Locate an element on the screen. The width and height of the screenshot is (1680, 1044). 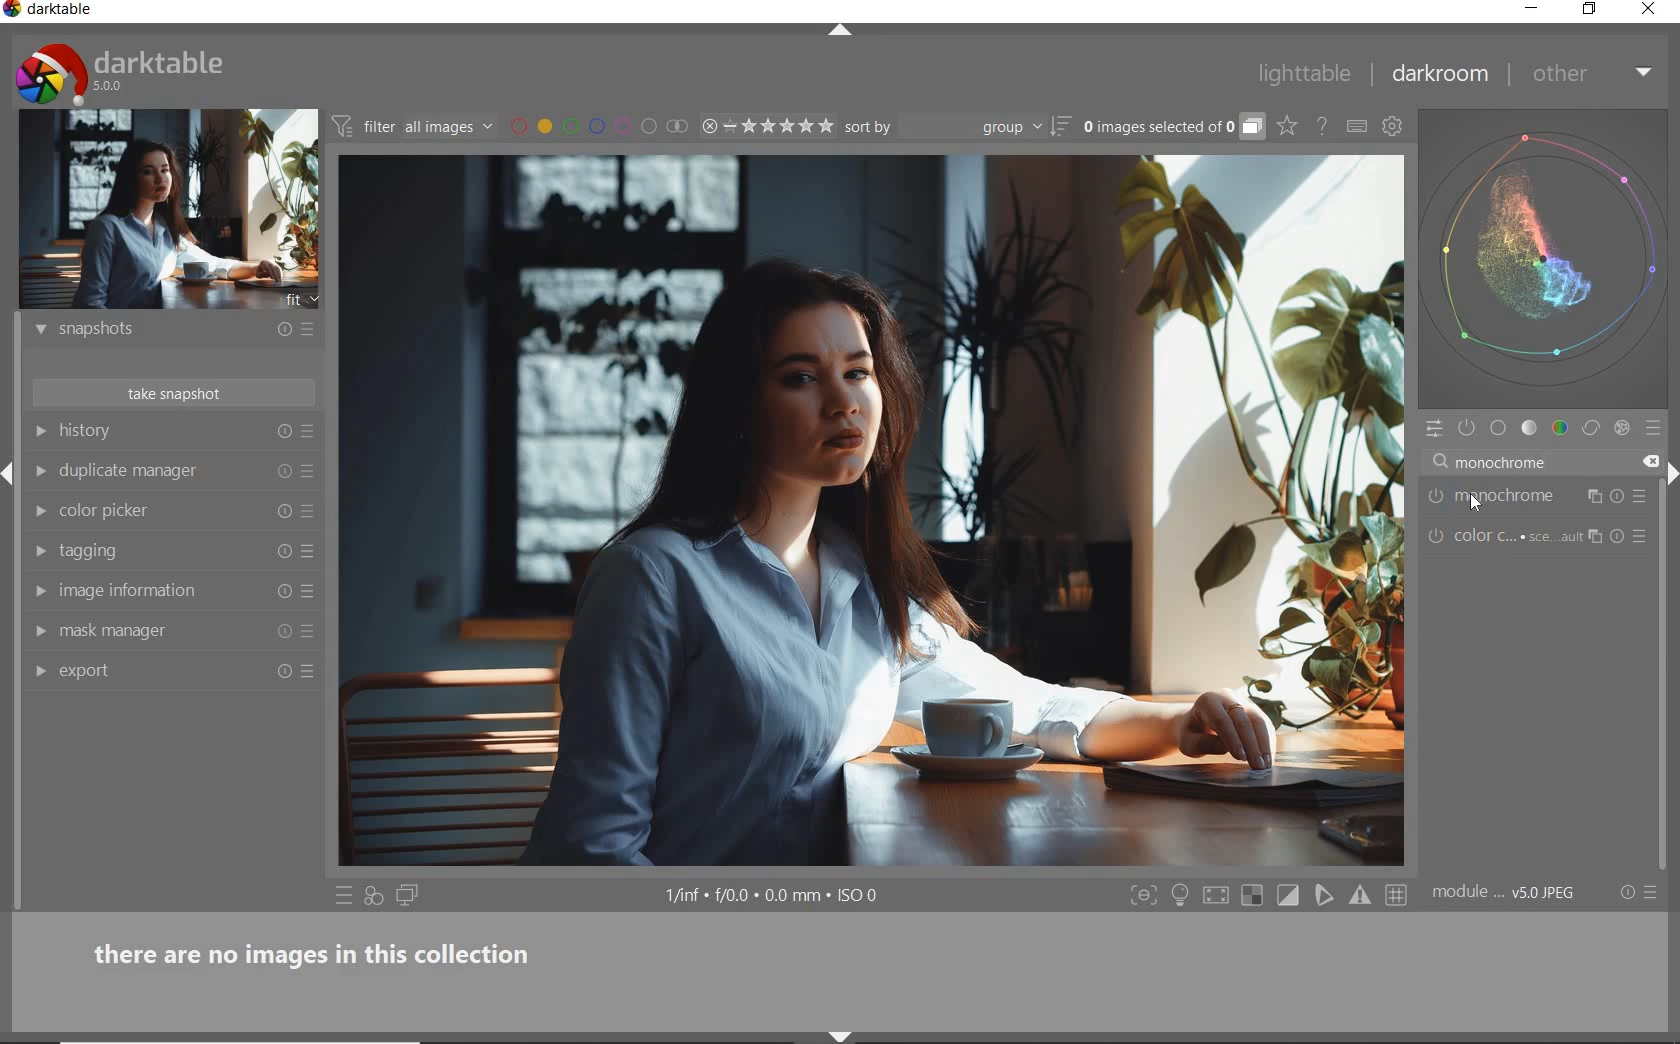
tagging is located at coordinates (157, 551).